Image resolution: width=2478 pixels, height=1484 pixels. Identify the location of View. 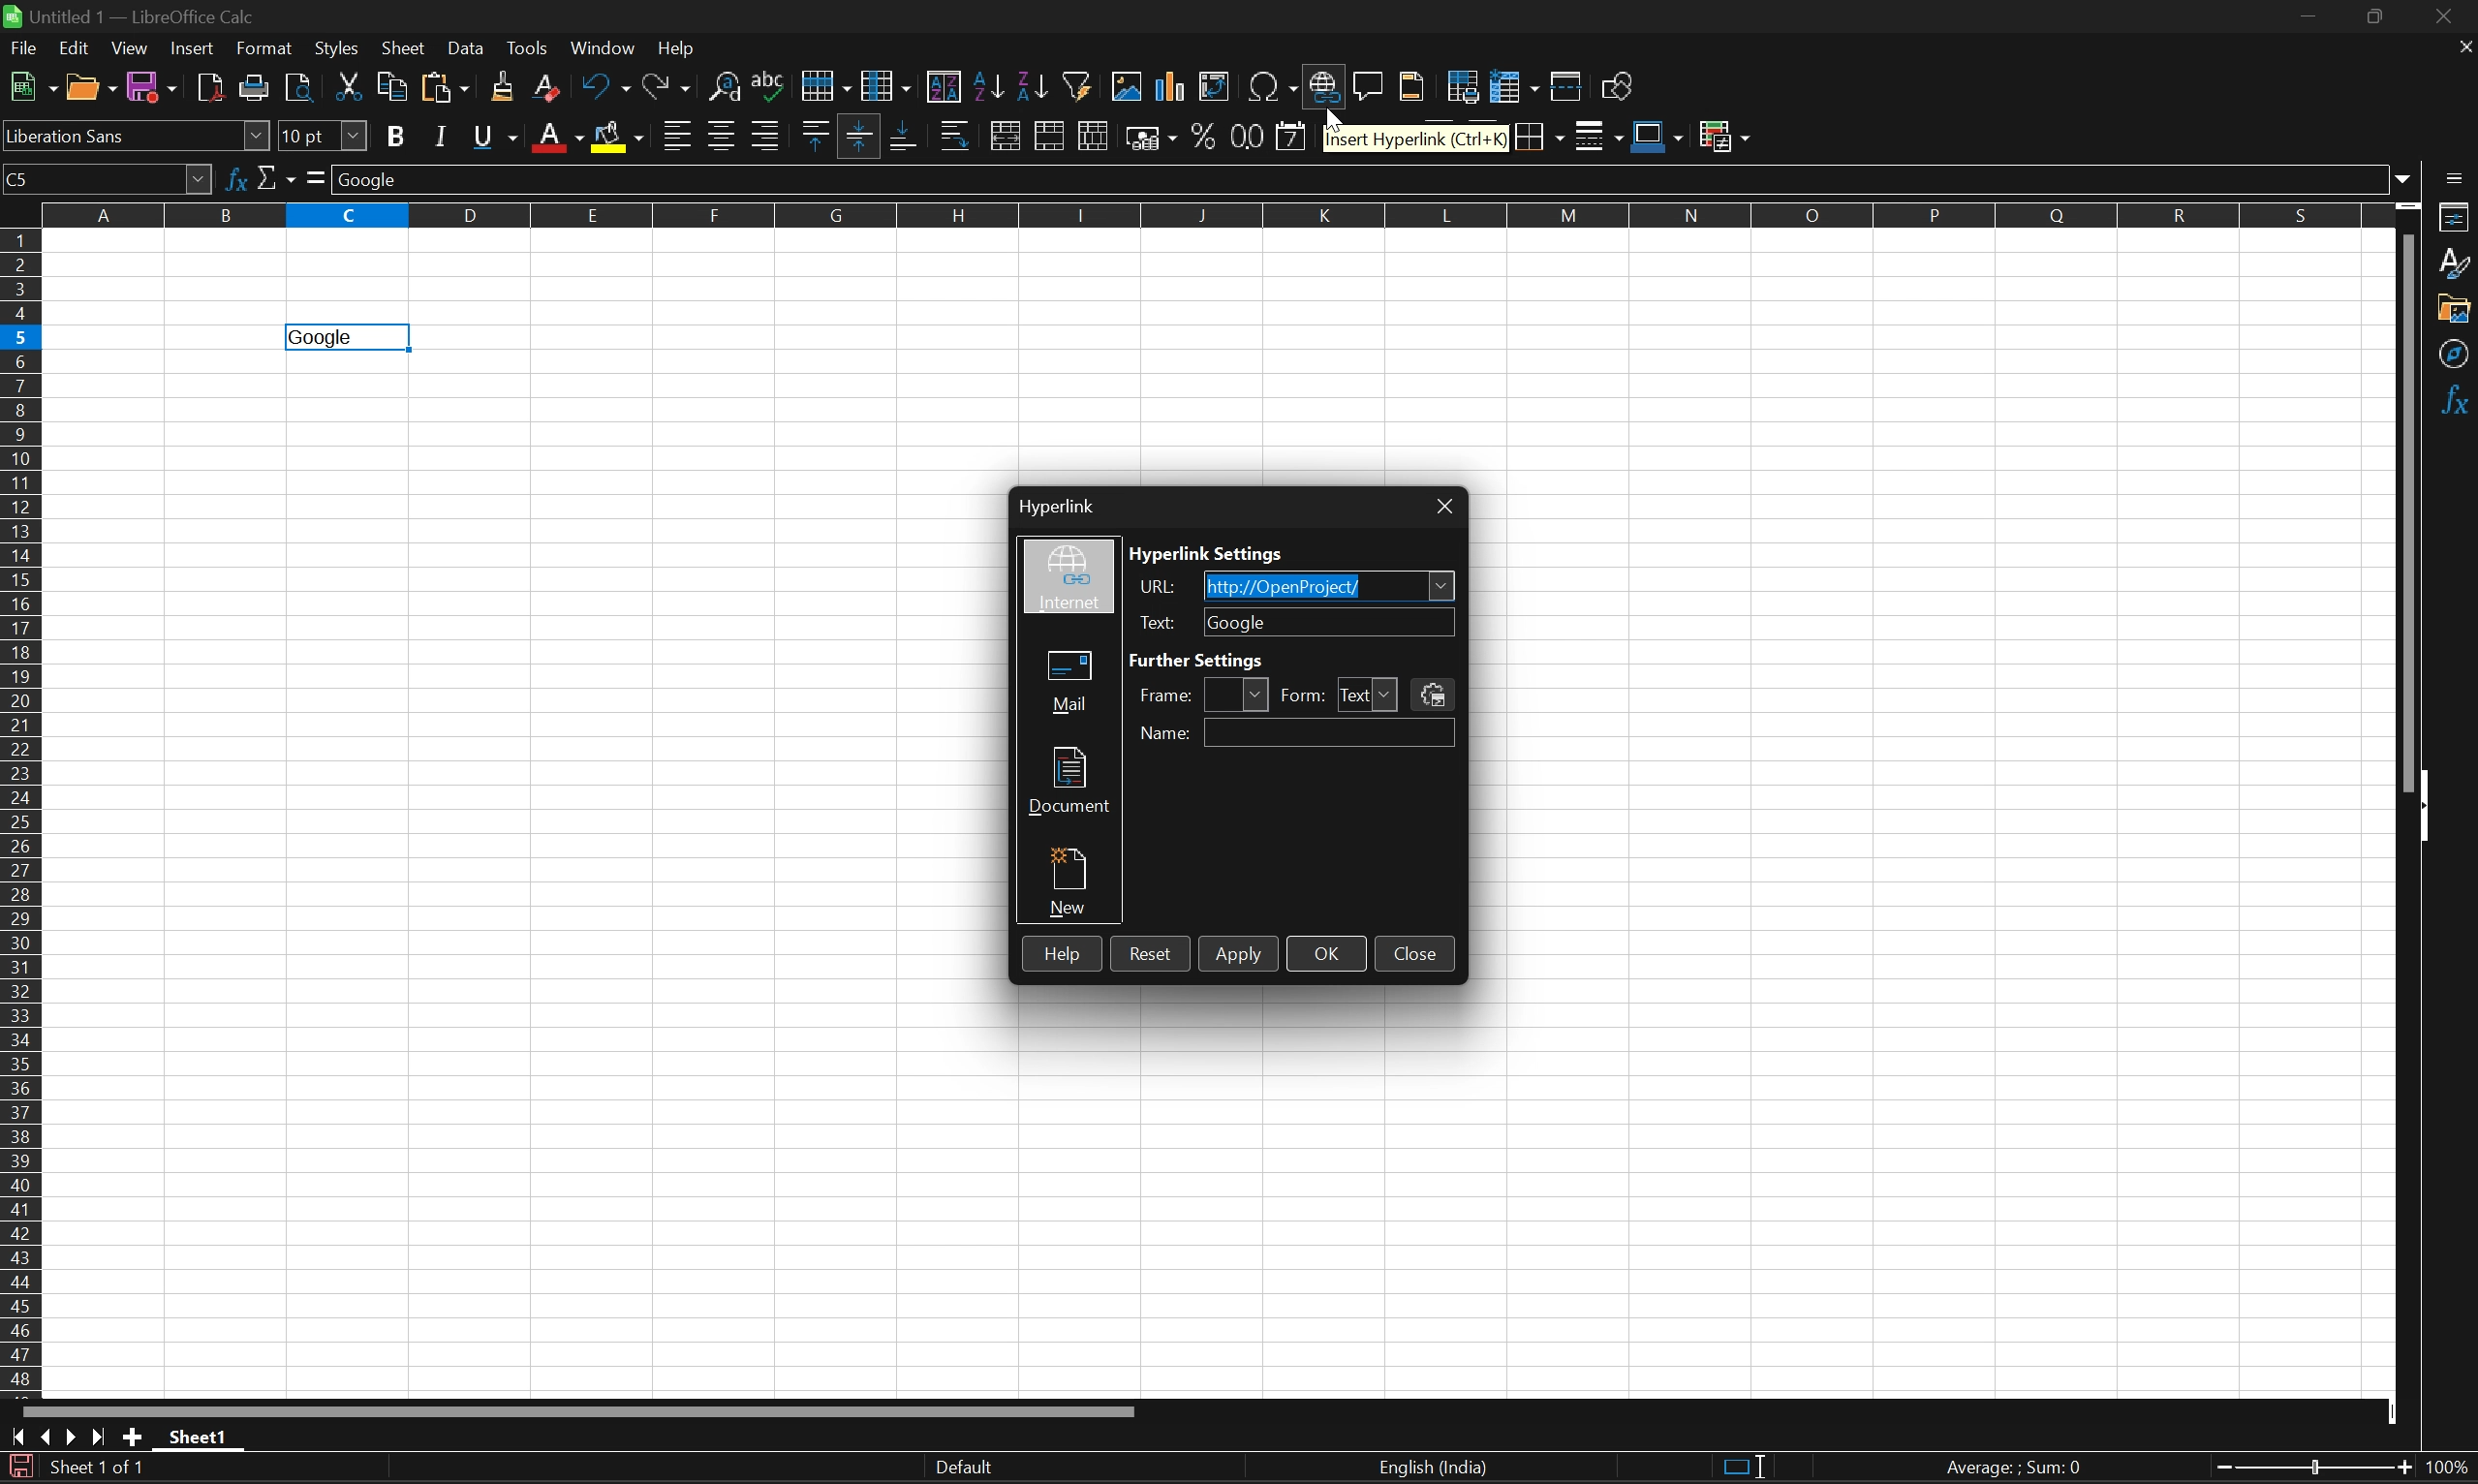
(129, 50).